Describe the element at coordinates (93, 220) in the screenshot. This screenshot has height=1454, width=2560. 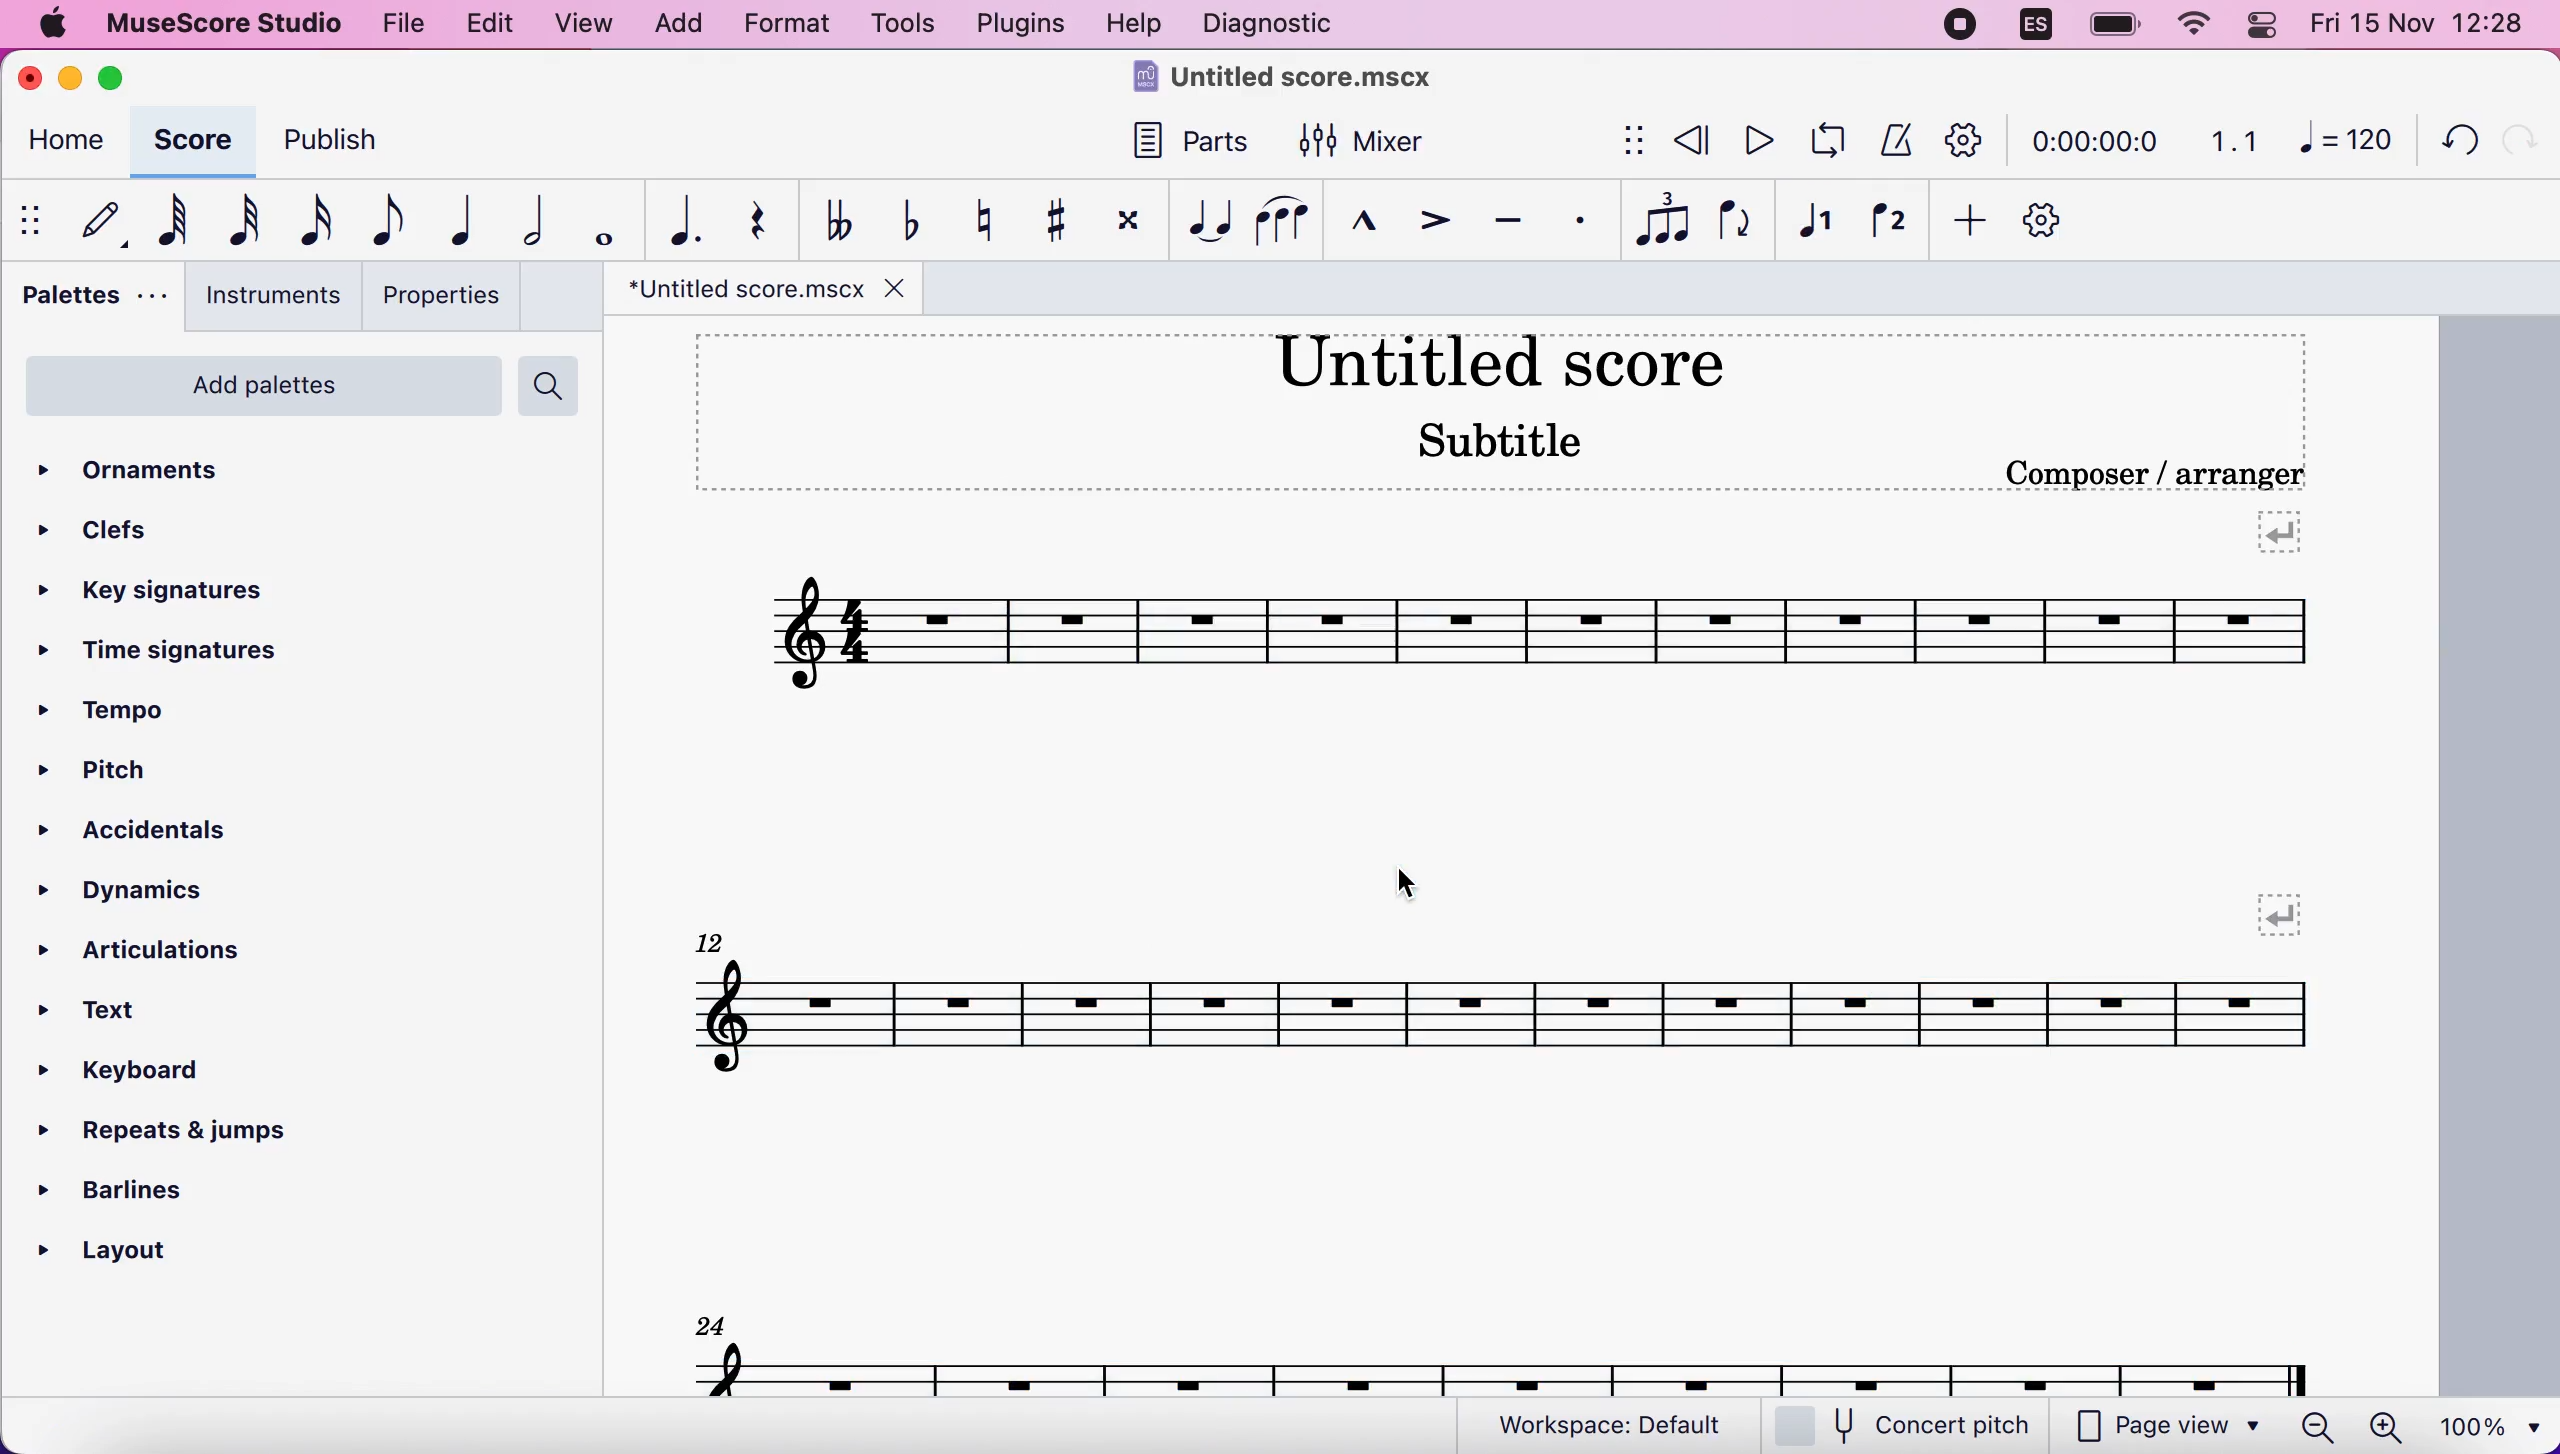
I see `default` at that location.